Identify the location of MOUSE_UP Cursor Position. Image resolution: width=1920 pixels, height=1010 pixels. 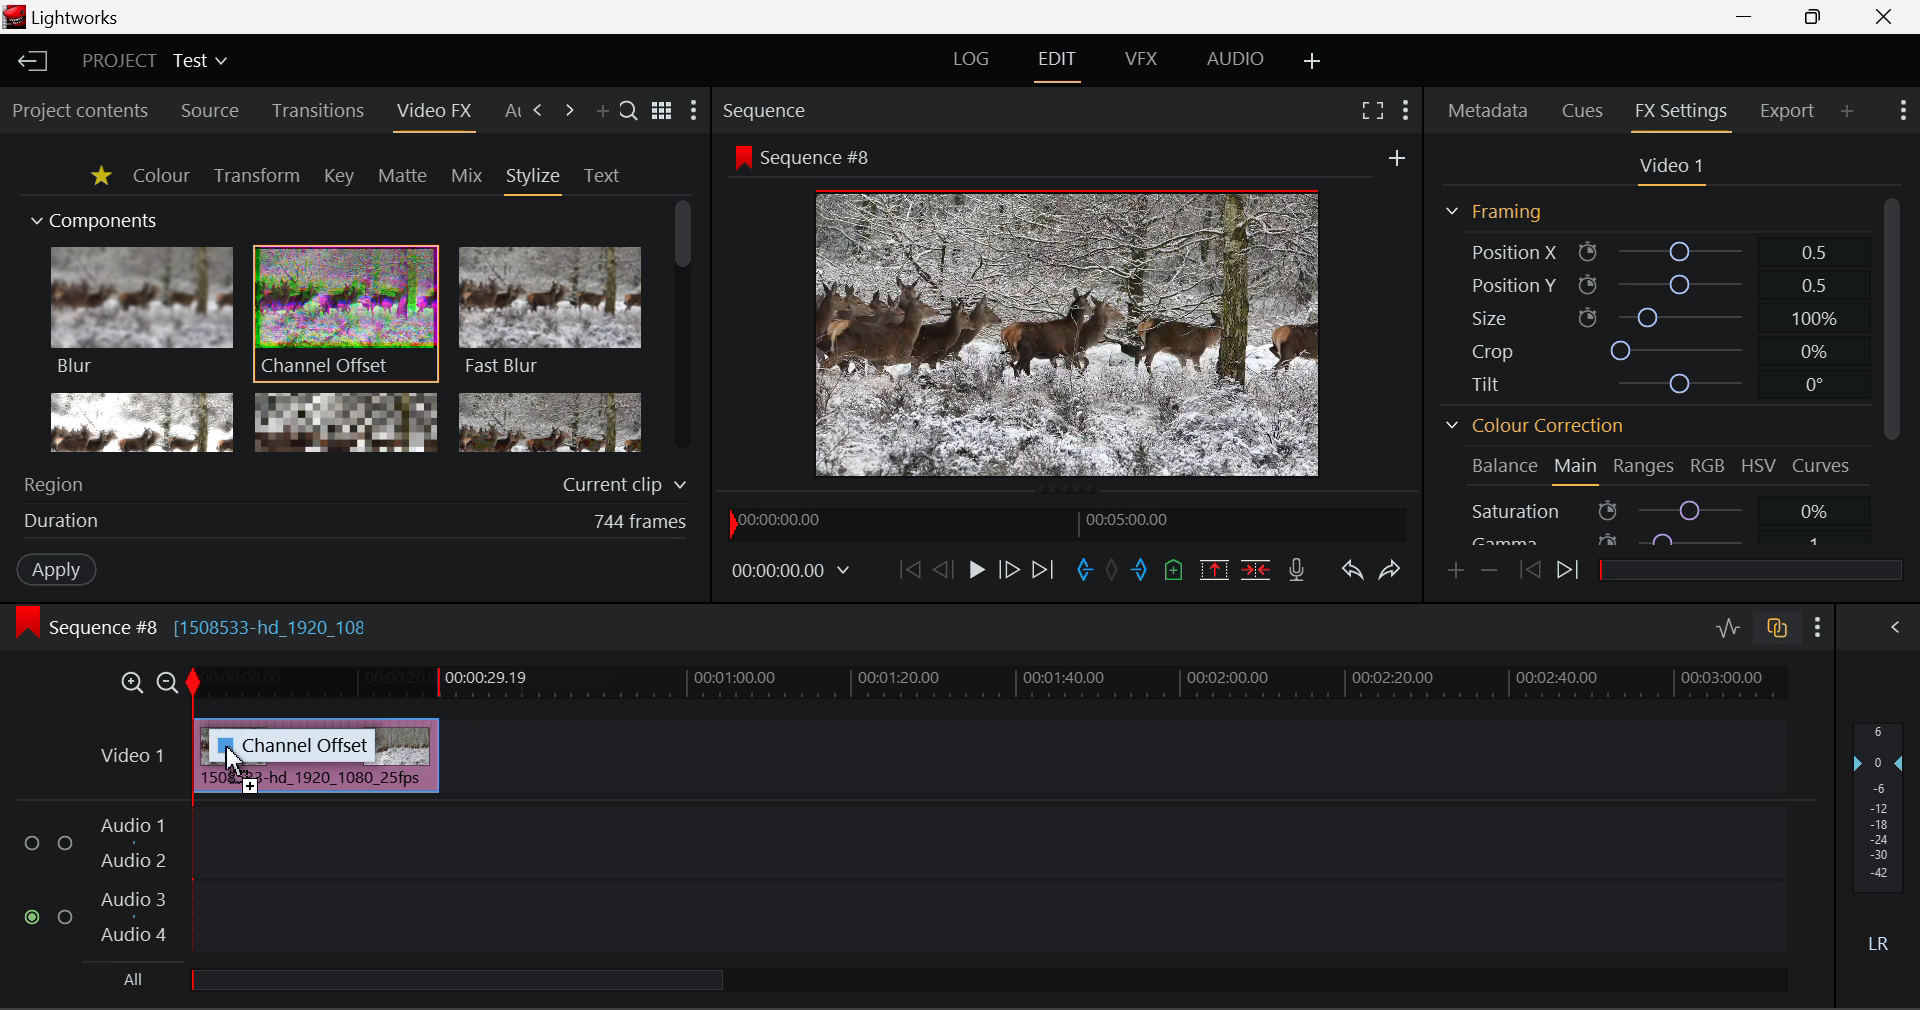
(229, 760).